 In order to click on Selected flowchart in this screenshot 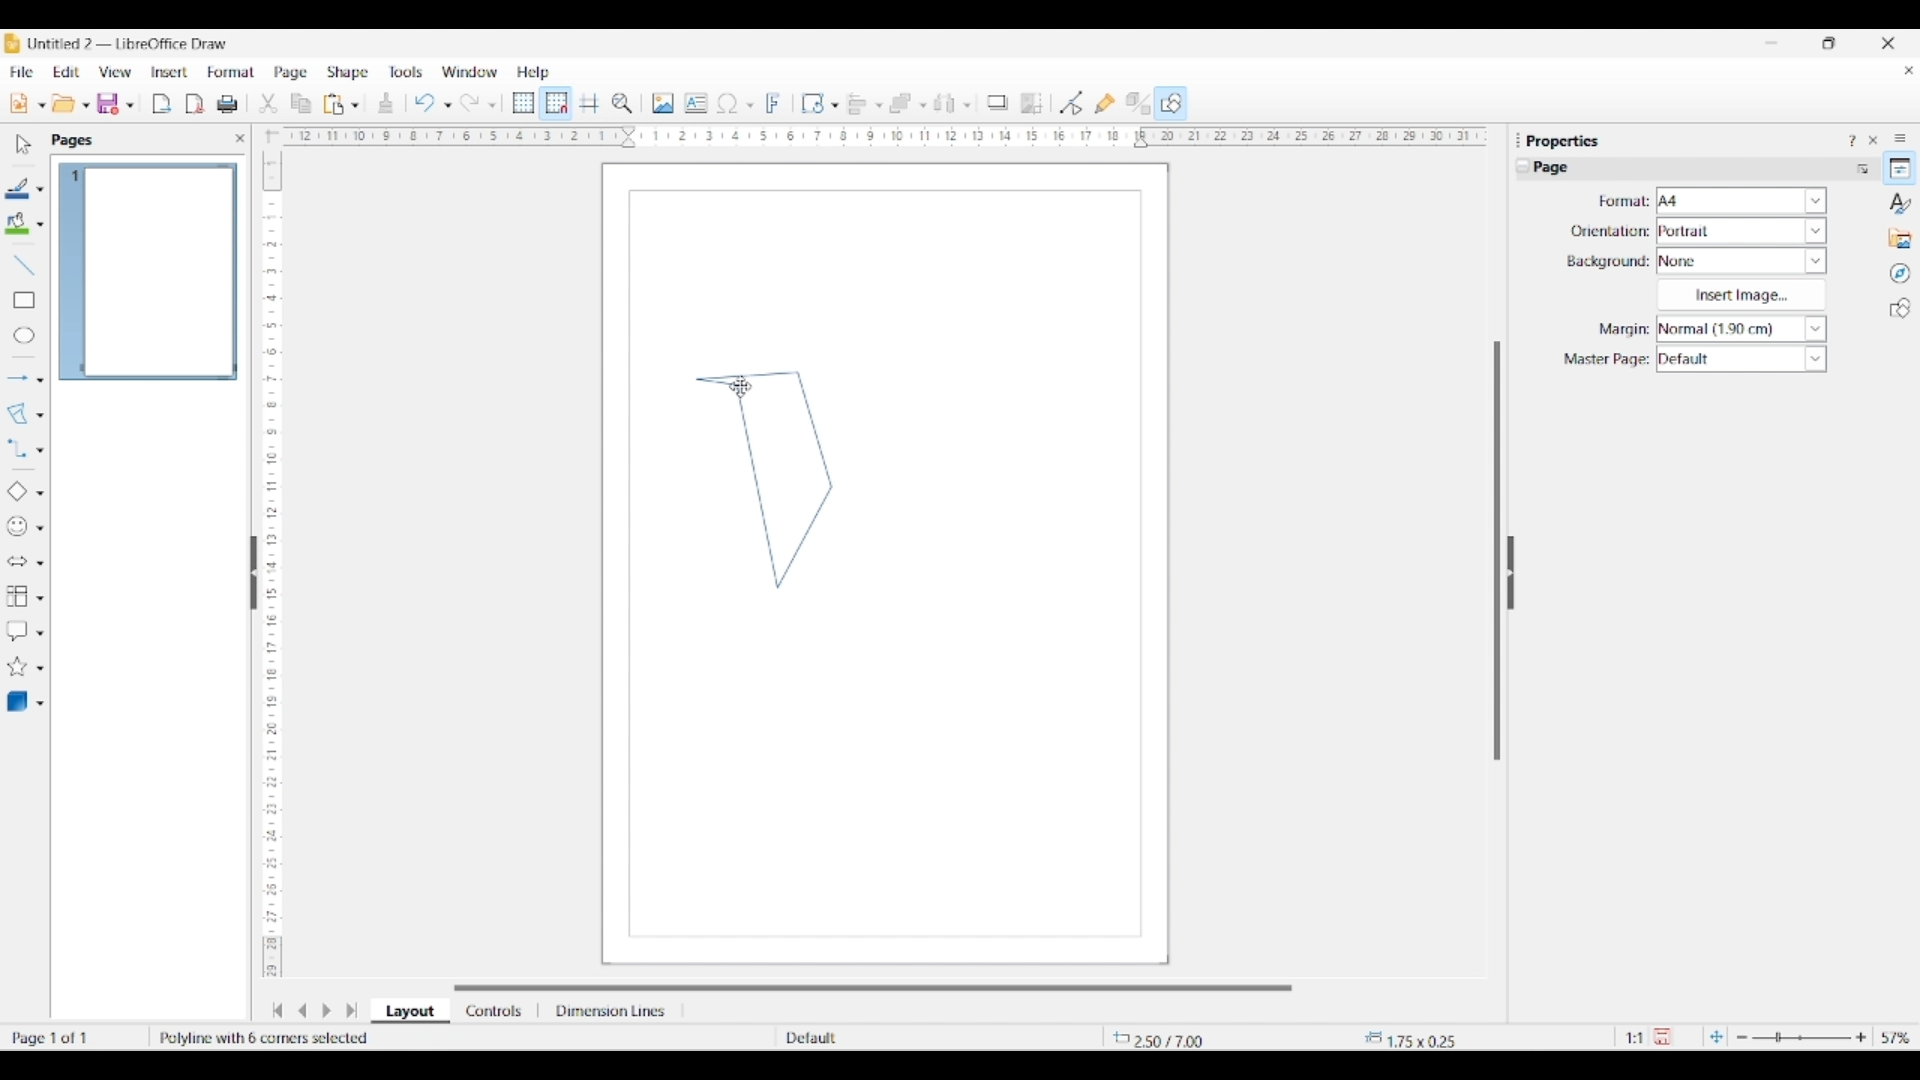, I will do `click(17, 597)`.